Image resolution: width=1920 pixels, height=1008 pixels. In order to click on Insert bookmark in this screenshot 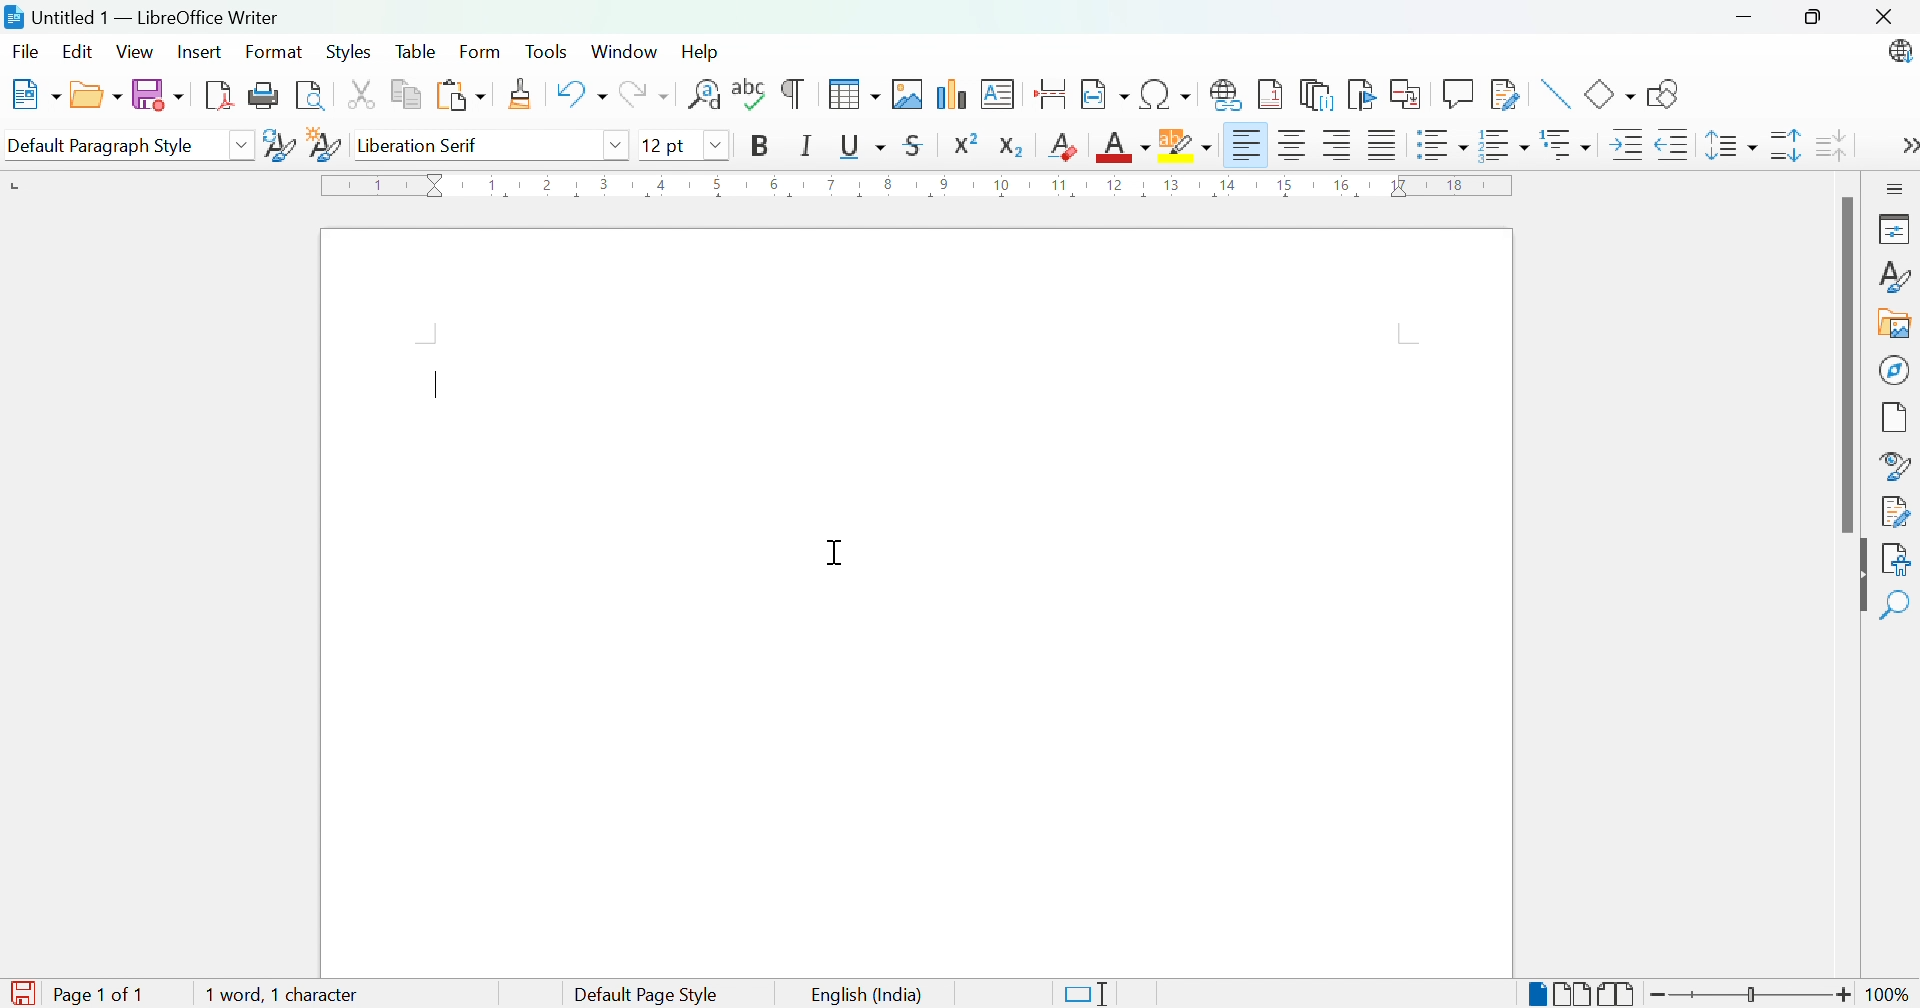, I will do `click(1363, 94)`.